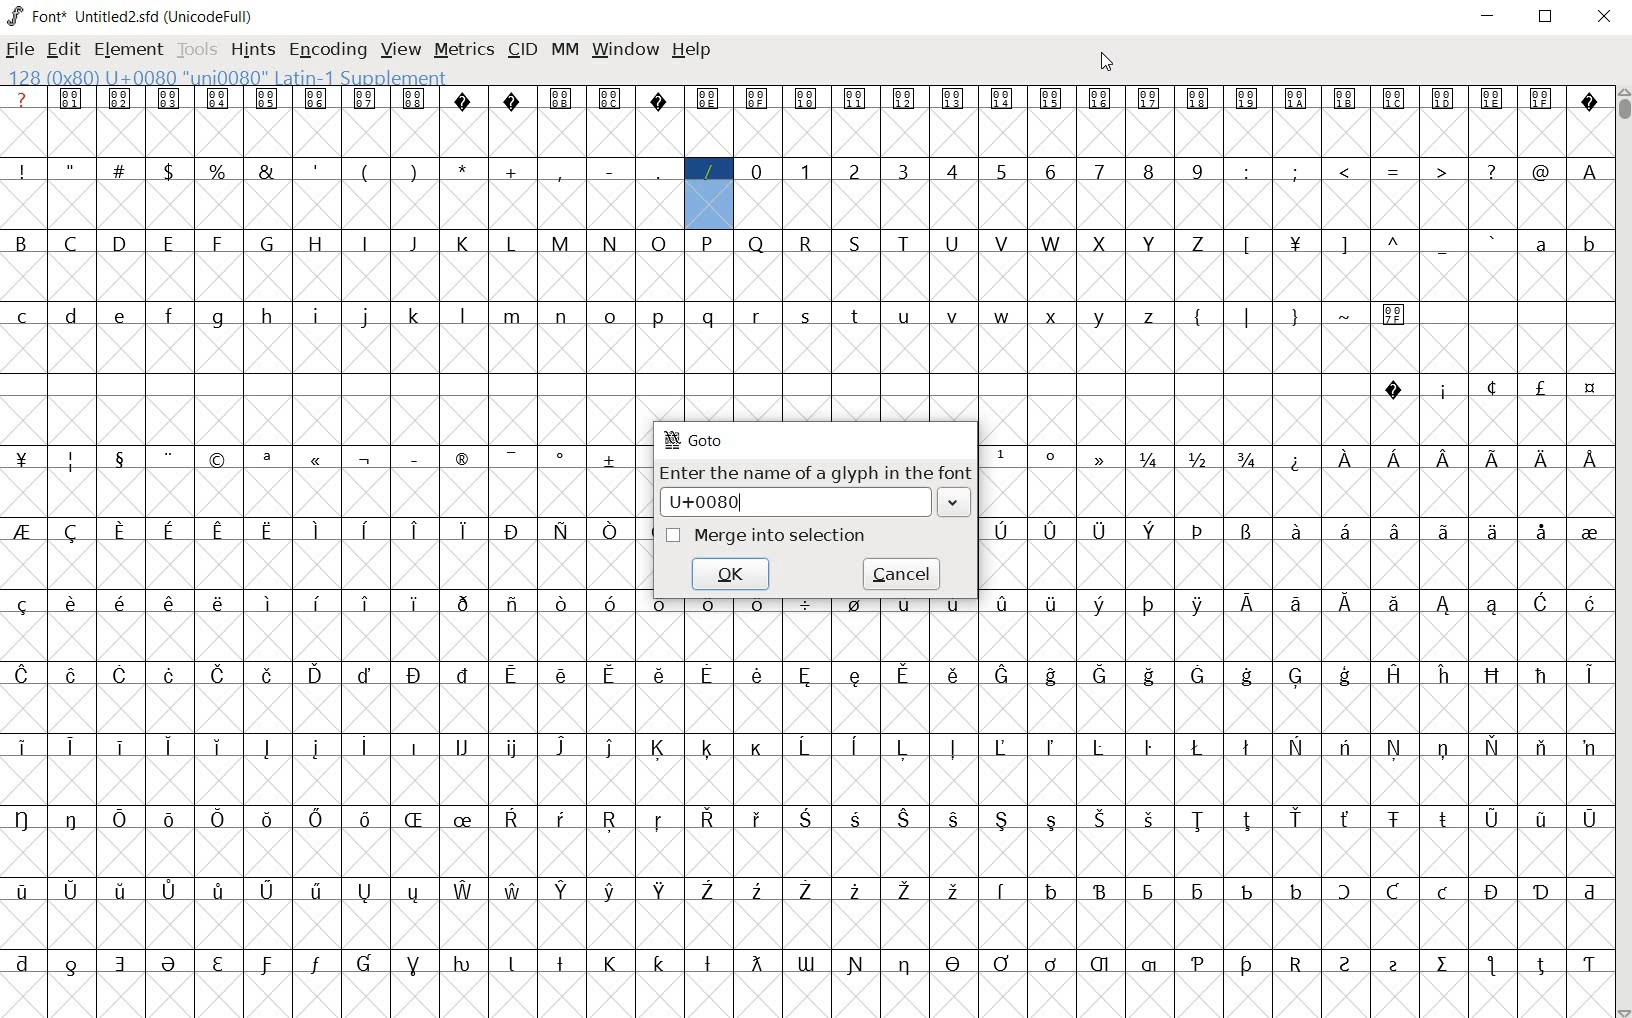 This screenshot has width=1632, height=1018. Describe the element at coordinates (522, 50) in the screenshot. I see `CID` at that location.